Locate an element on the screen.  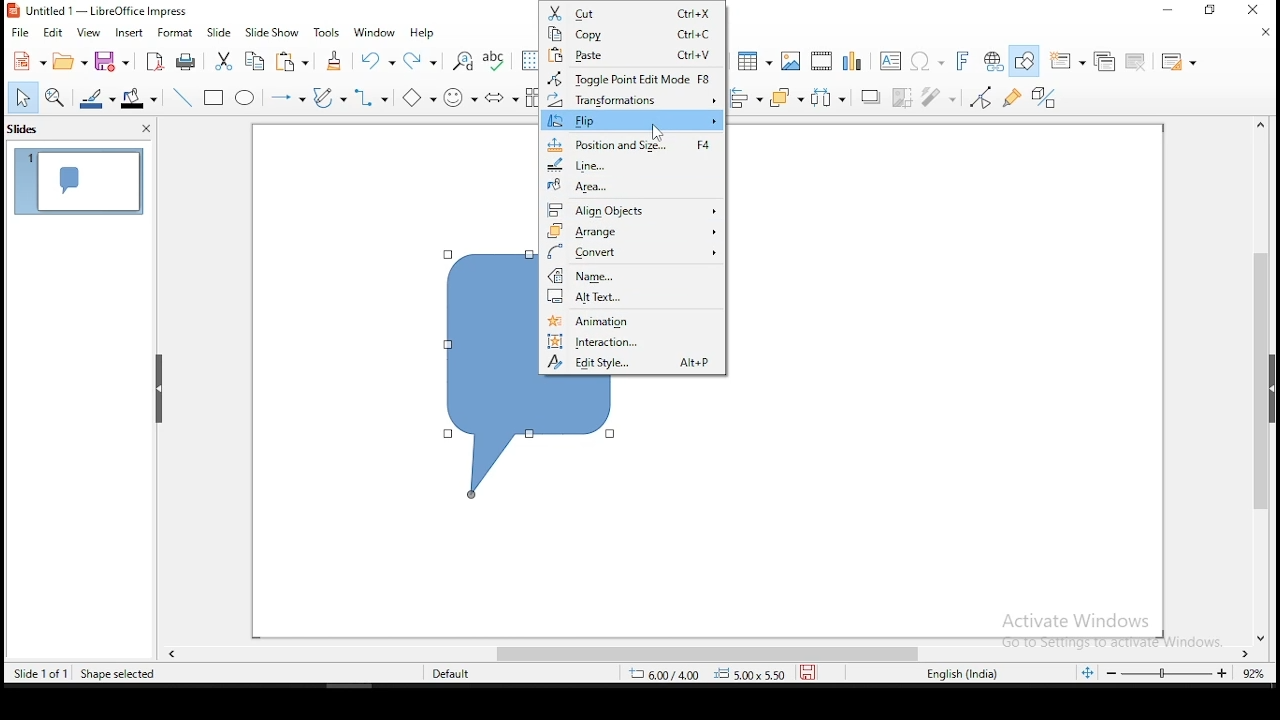
insert special characters is located at coordinates (927, 60).